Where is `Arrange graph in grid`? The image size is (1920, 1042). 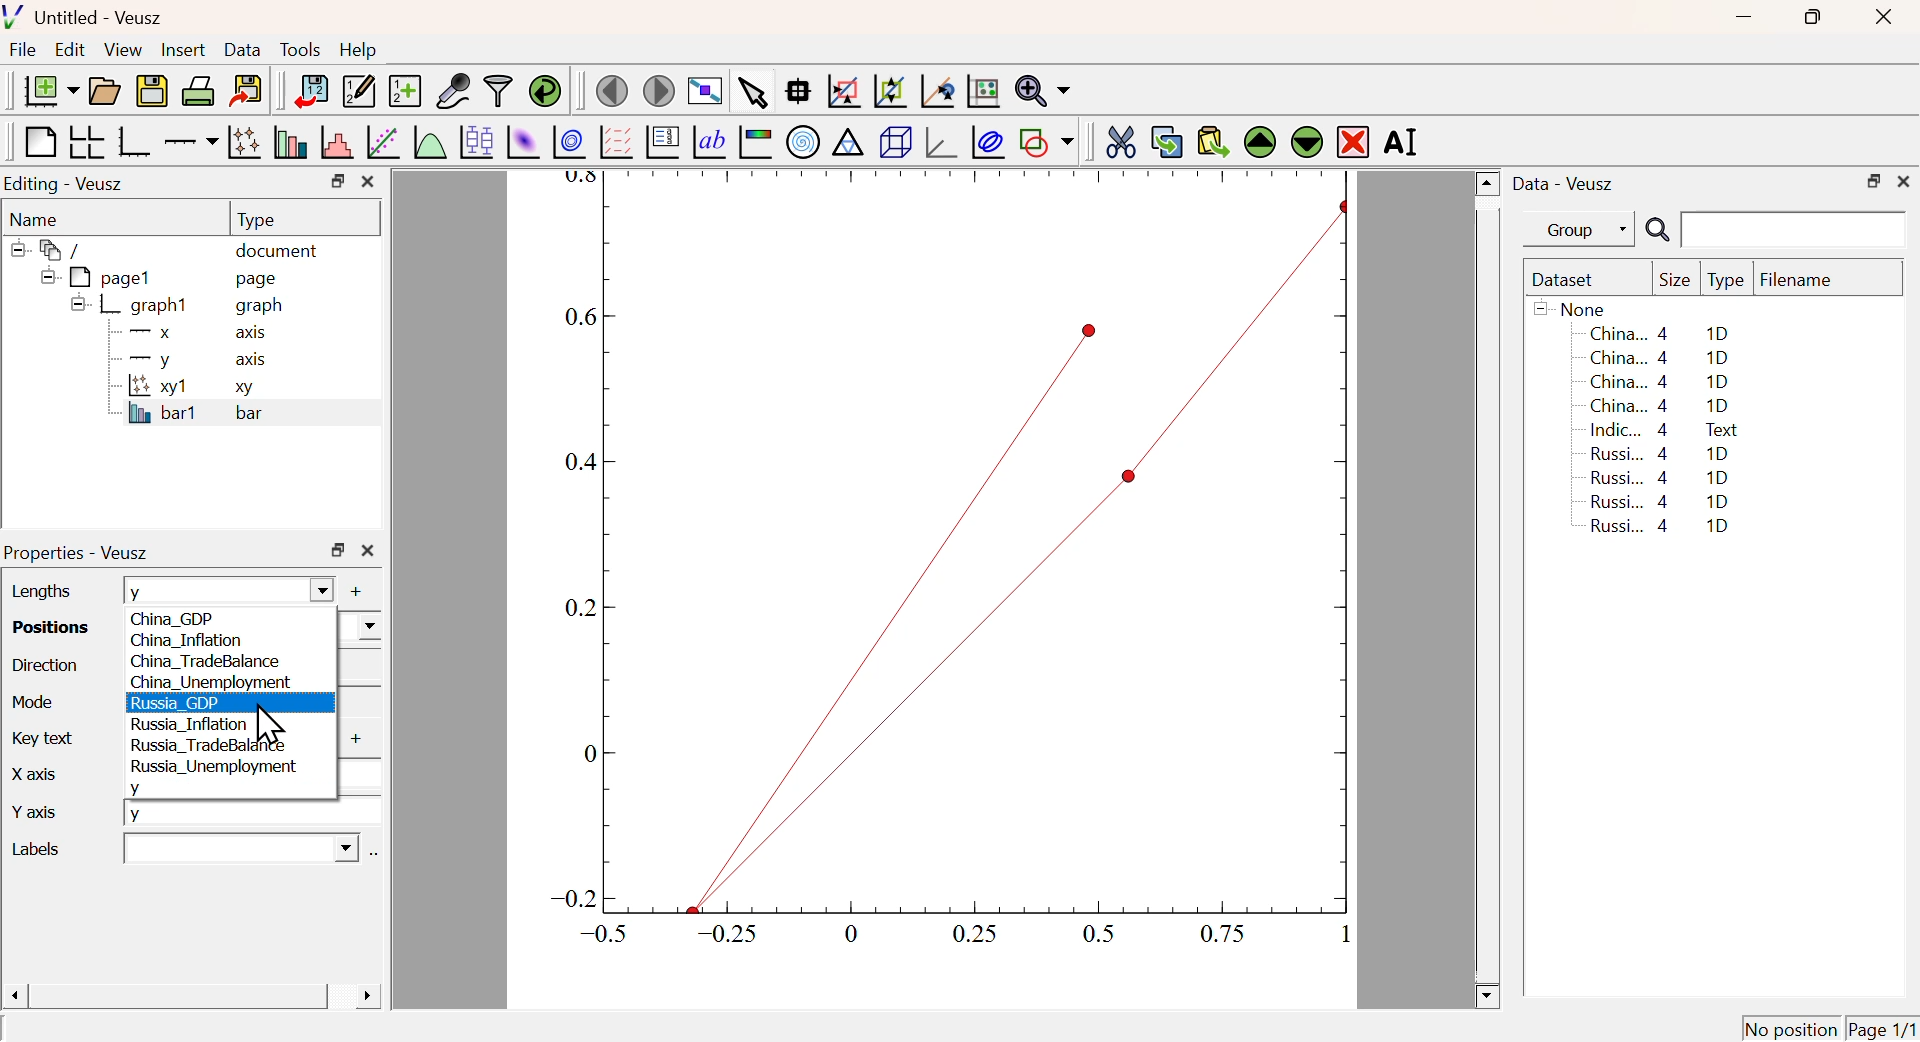
Arrange graph in grid is located at coordinates (85, 141).